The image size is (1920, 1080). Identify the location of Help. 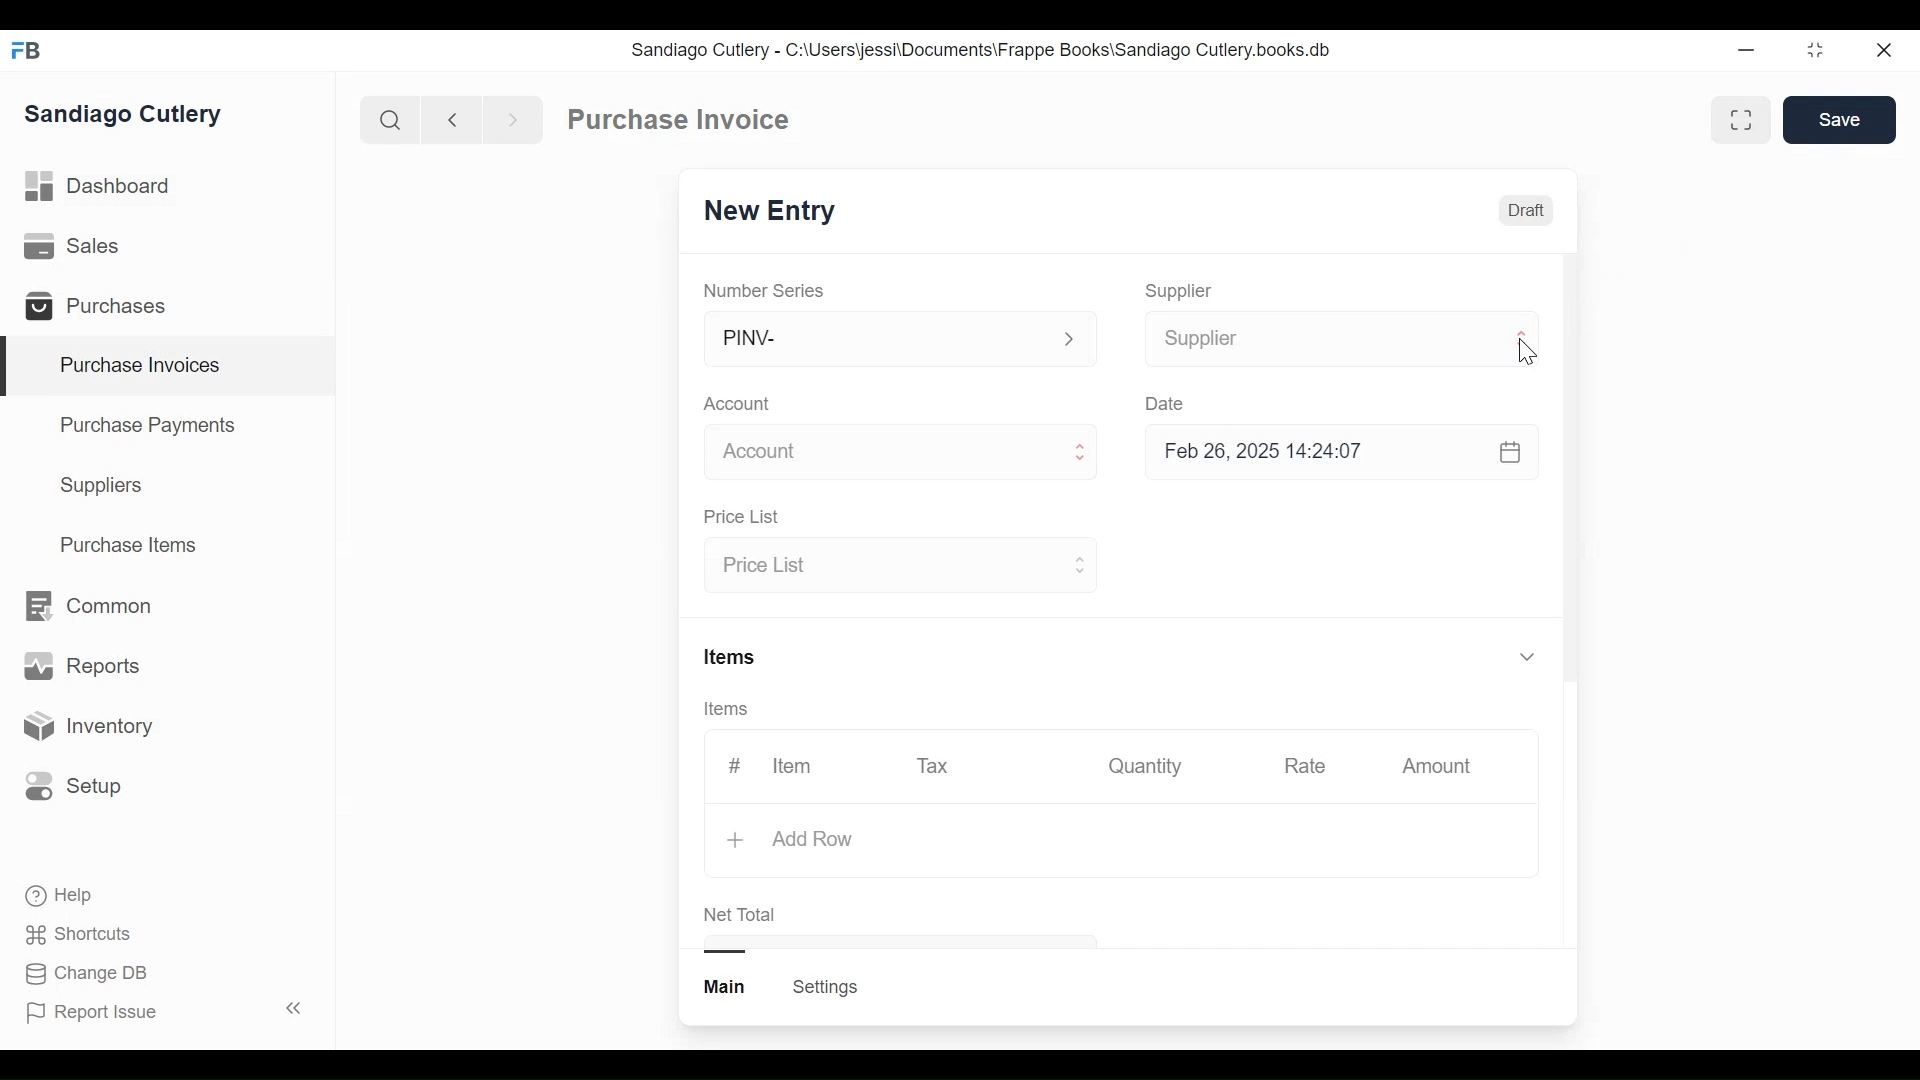
(61, 896).